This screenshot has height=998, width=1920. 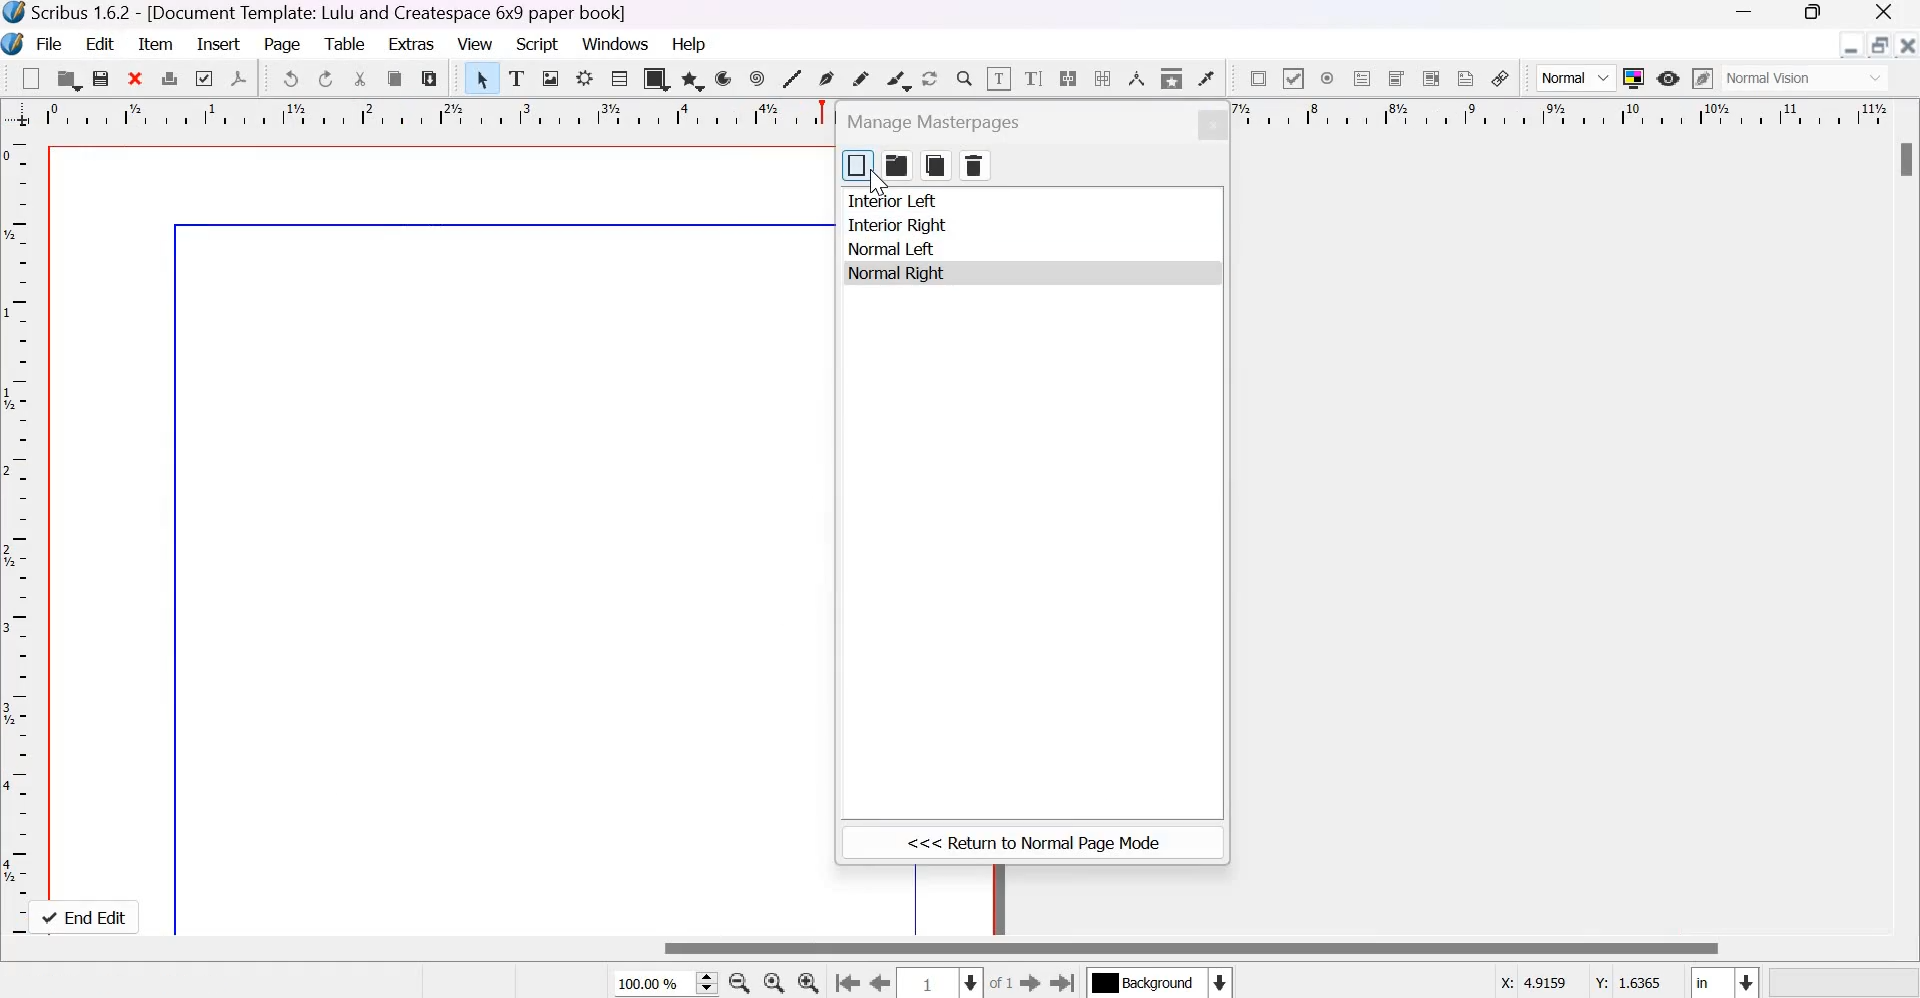 What do you see at coordinates (897, 165) in the screenshot?
I see `import master pages from another document` at bounding box center [897, 165].